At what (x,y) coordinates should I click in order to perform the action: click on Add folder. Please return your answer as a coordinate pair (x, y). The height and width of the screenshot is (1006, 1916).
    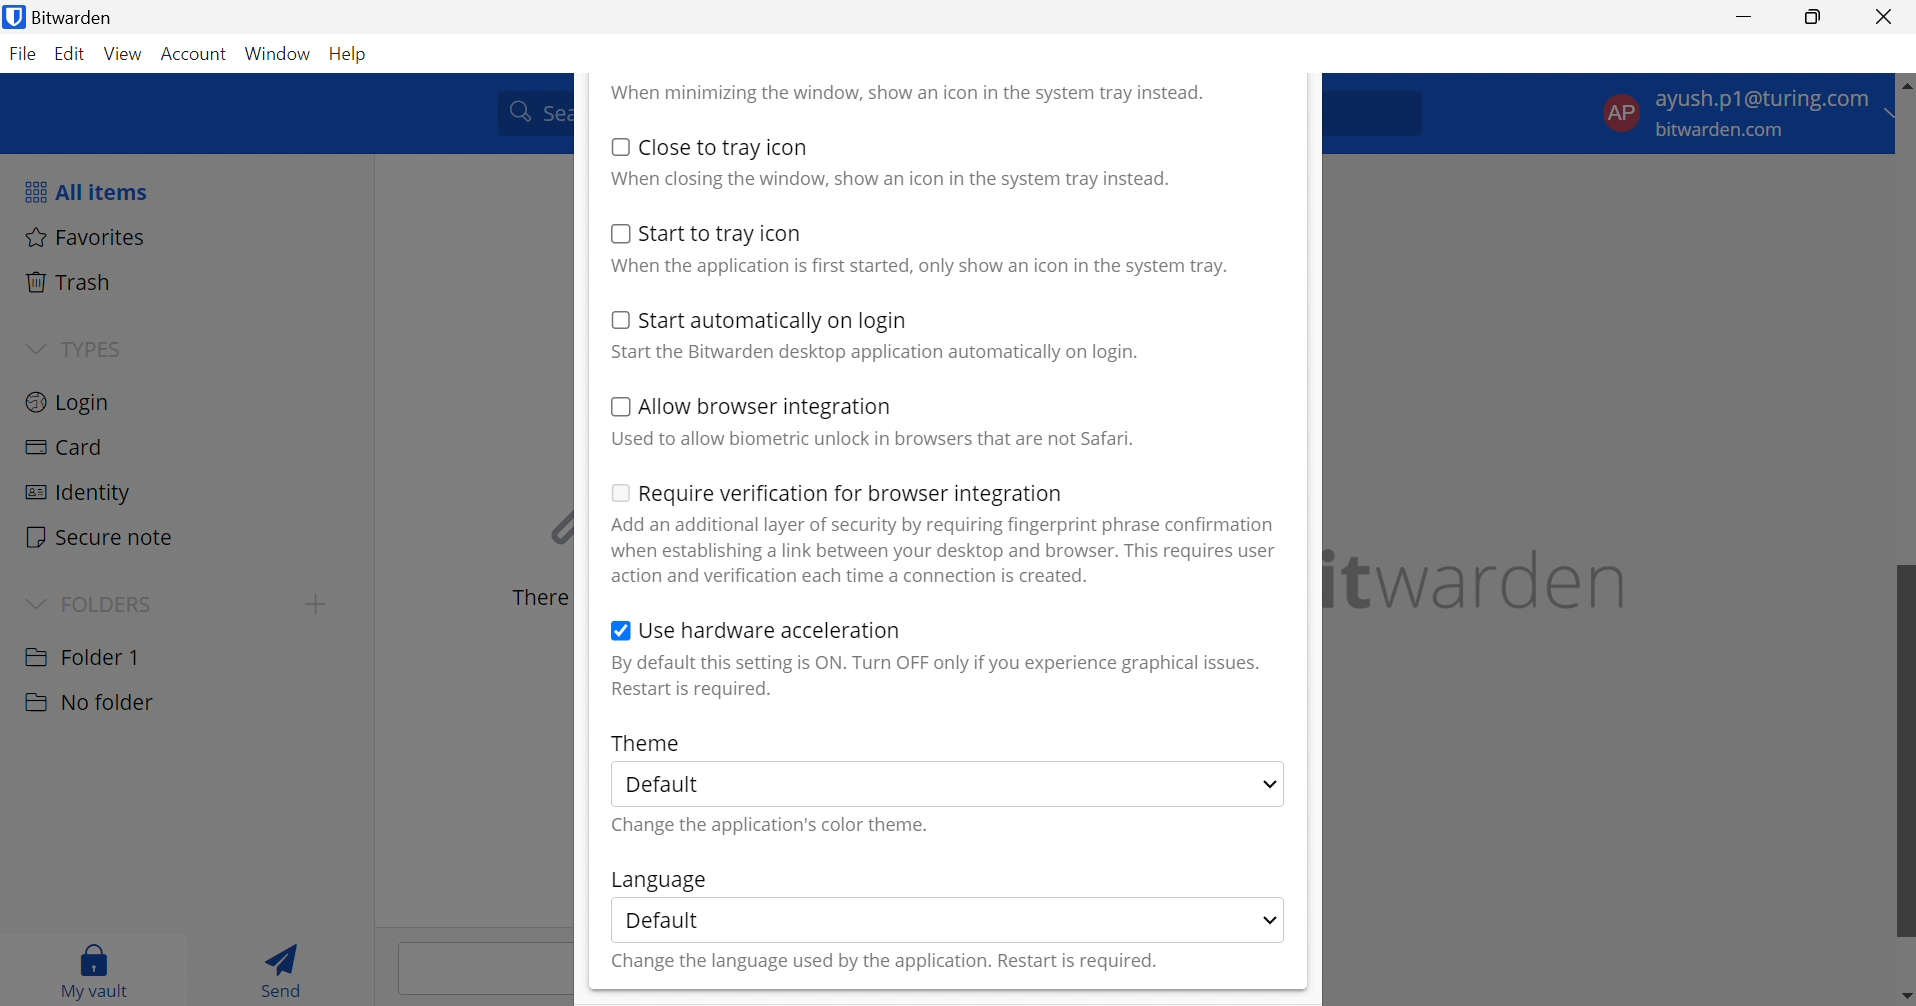
    Looking at the image, I should click on (316, 604).